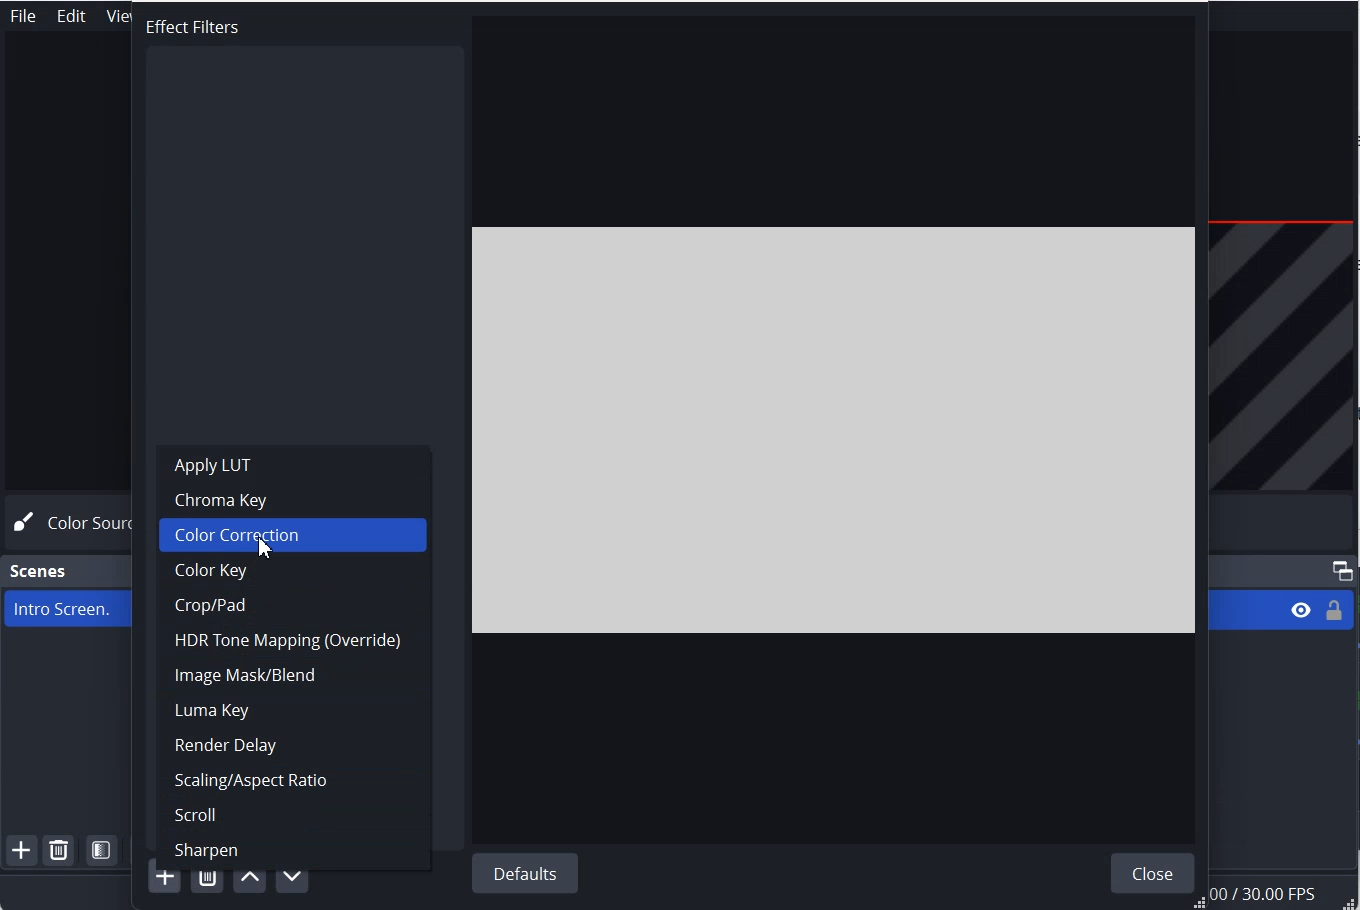  I want to click on Eye, so click(1301, 610).